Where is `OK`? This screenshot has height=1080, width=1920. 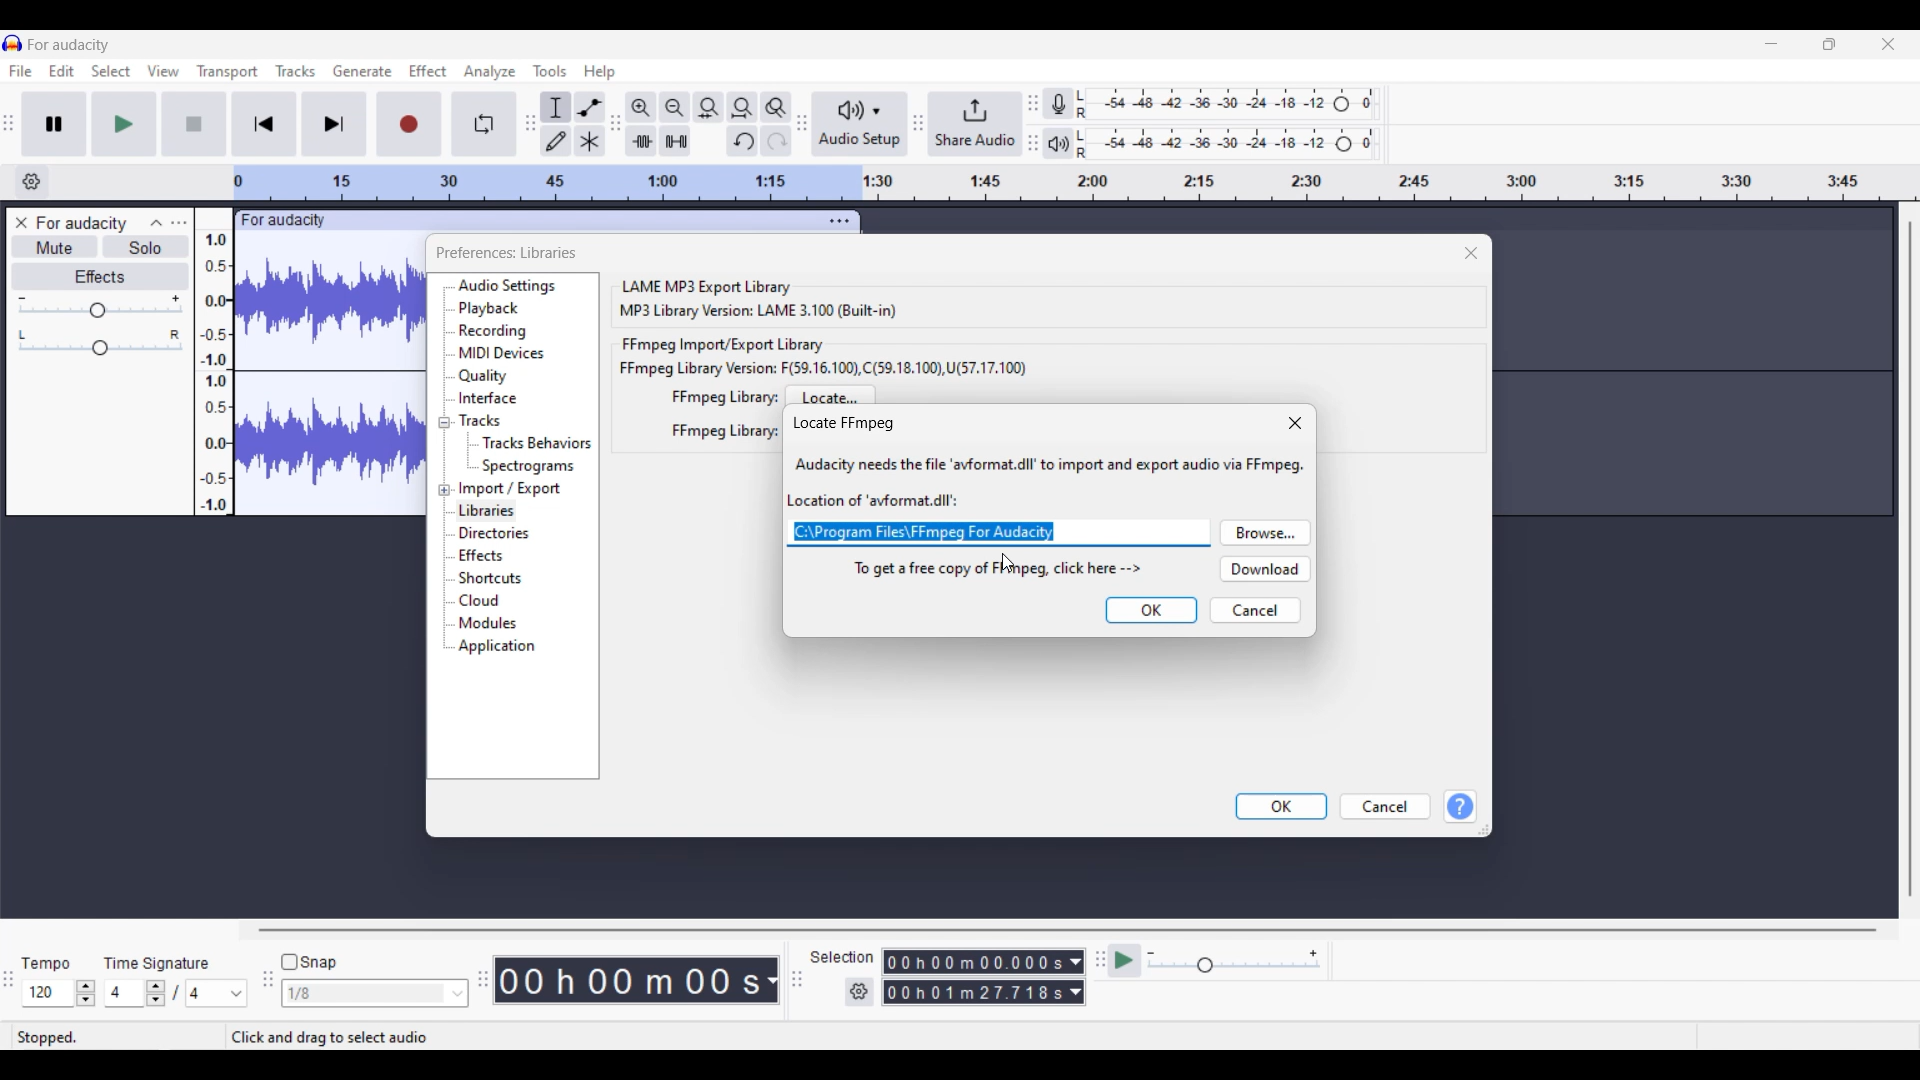 OK is located at coordinates (1280, 807).